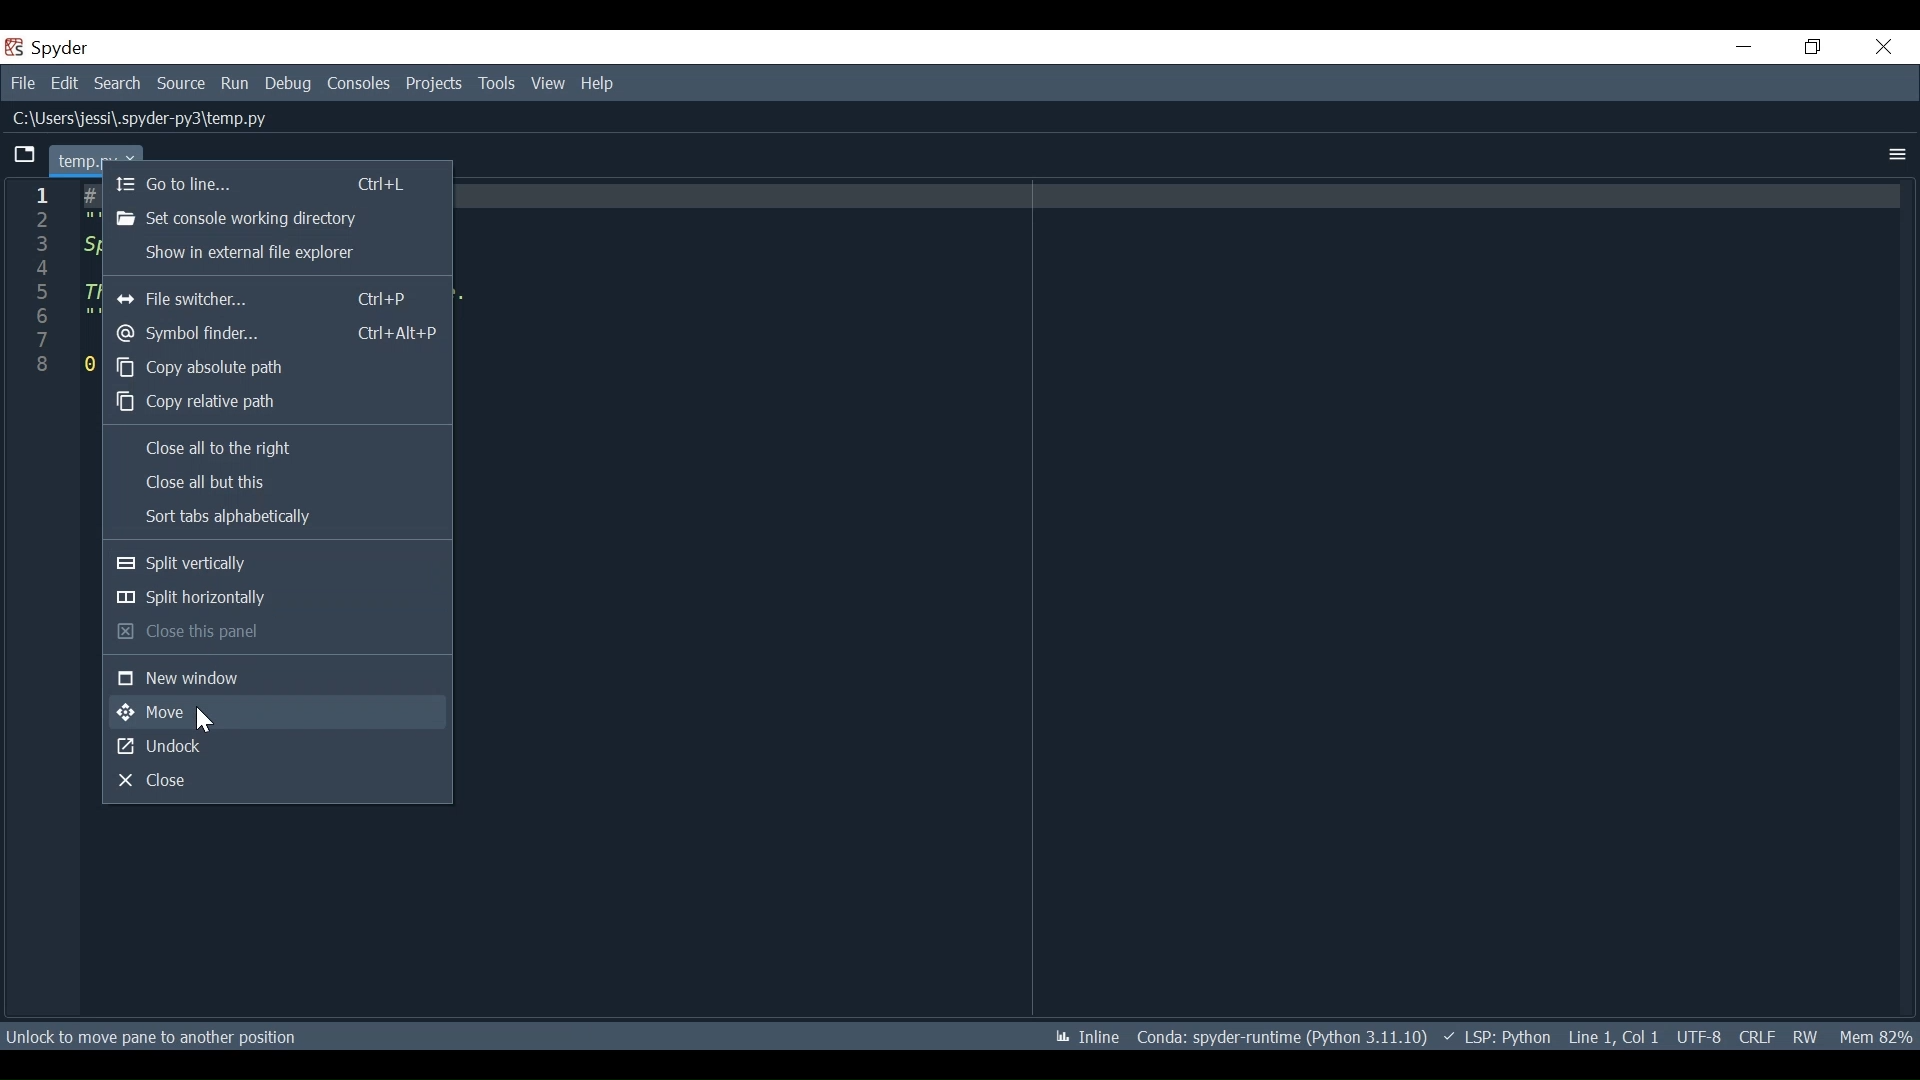 The height and width of the screenshot is (1080, 1920). Describe the element at coordinates (275, 333) in the screenshot. I see `Symbol finder` at that location.